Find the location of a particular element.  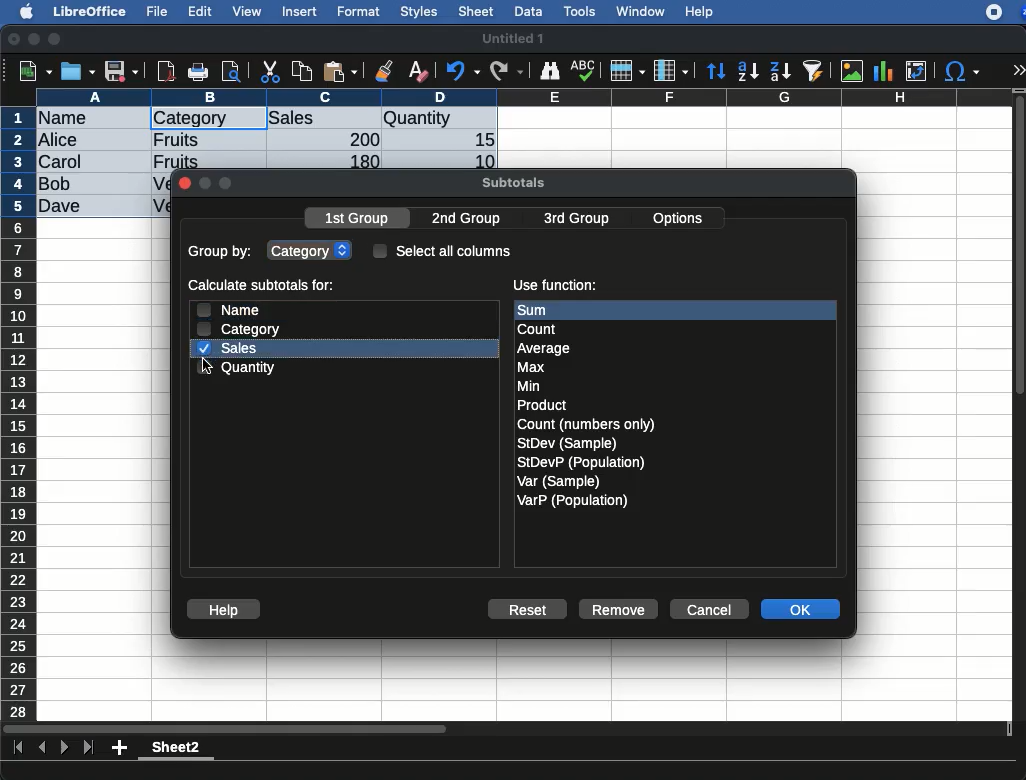

redo is located at coordinates (507, 71).